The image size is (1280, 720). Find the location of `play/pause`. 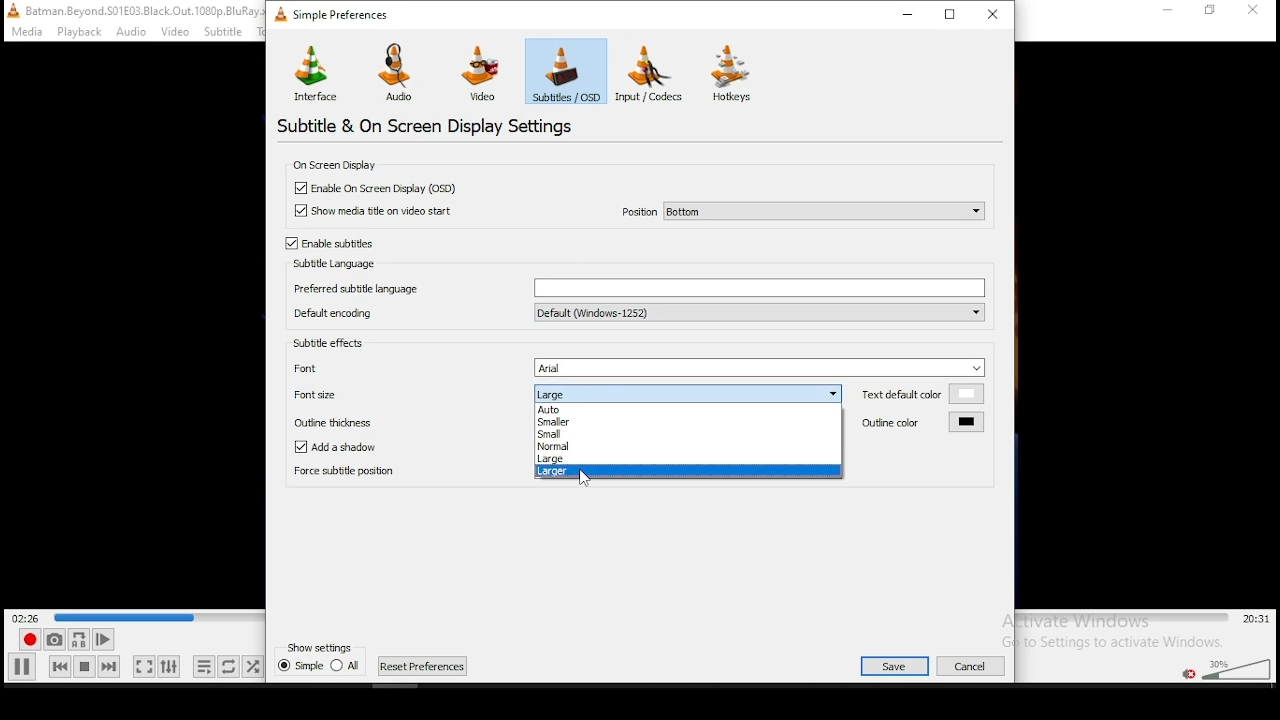

play/pause is located at coordinates (21, 667).